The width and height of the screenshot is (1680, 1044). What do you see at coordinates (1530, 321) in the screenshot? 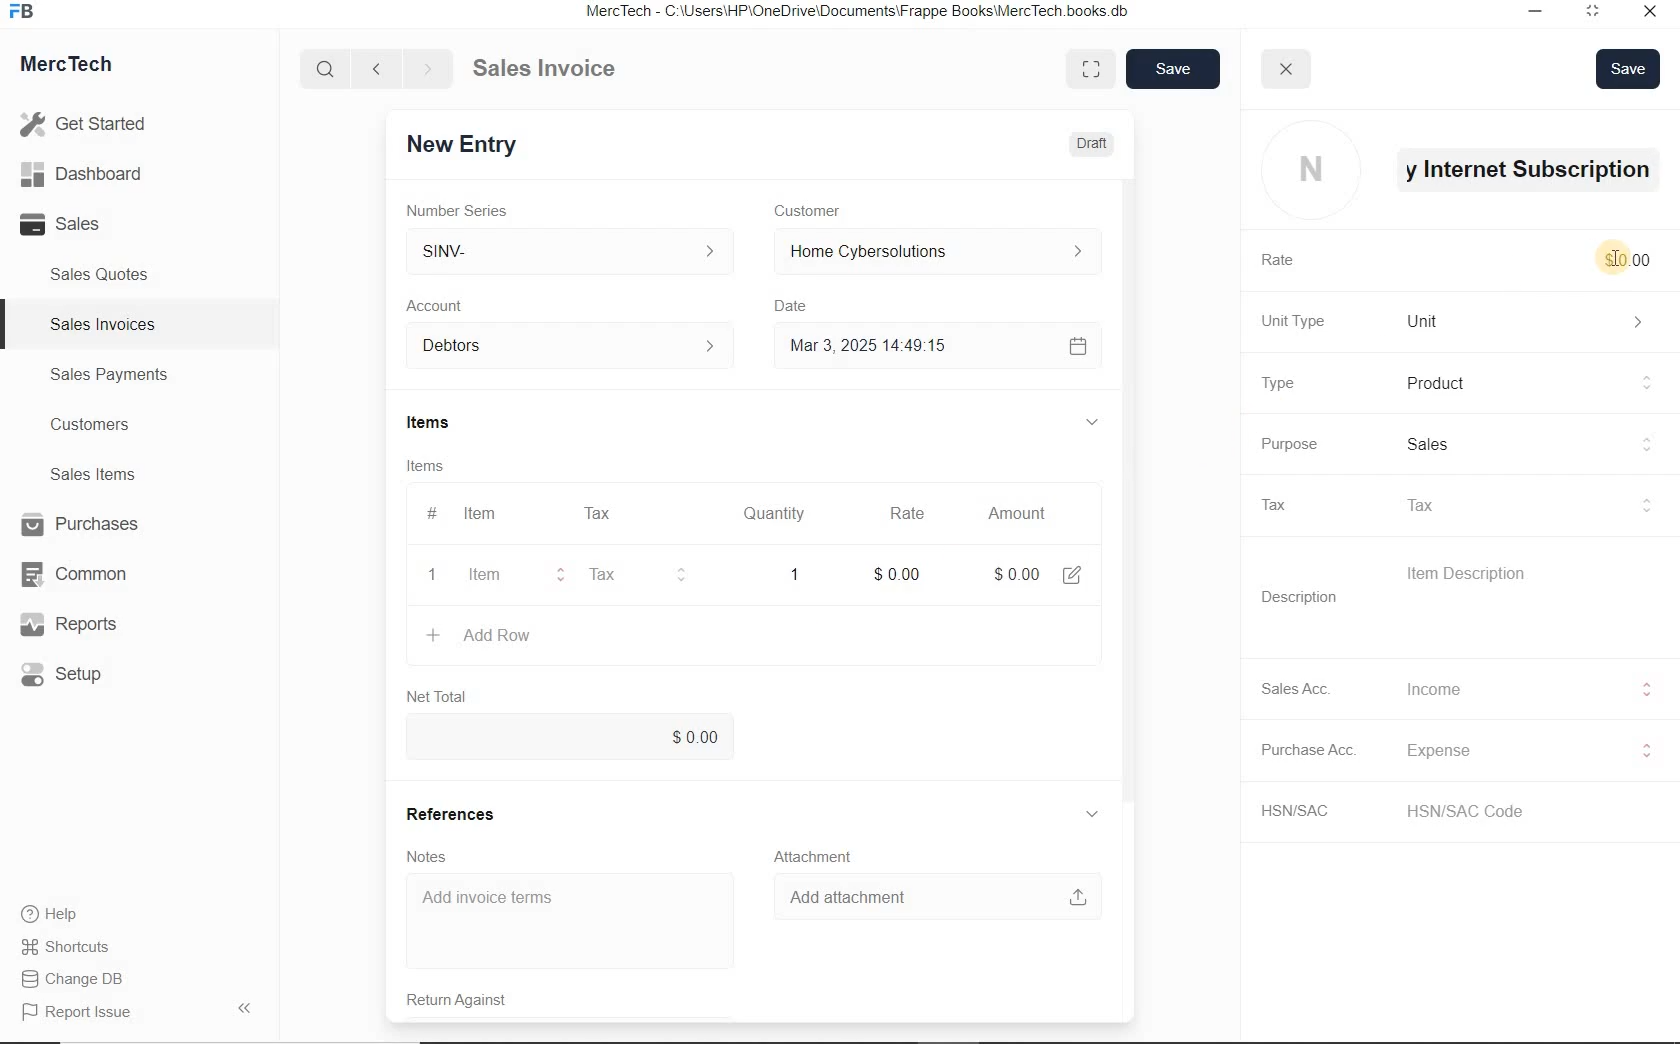
I see `Unit` at bounding box center [1530, 321].